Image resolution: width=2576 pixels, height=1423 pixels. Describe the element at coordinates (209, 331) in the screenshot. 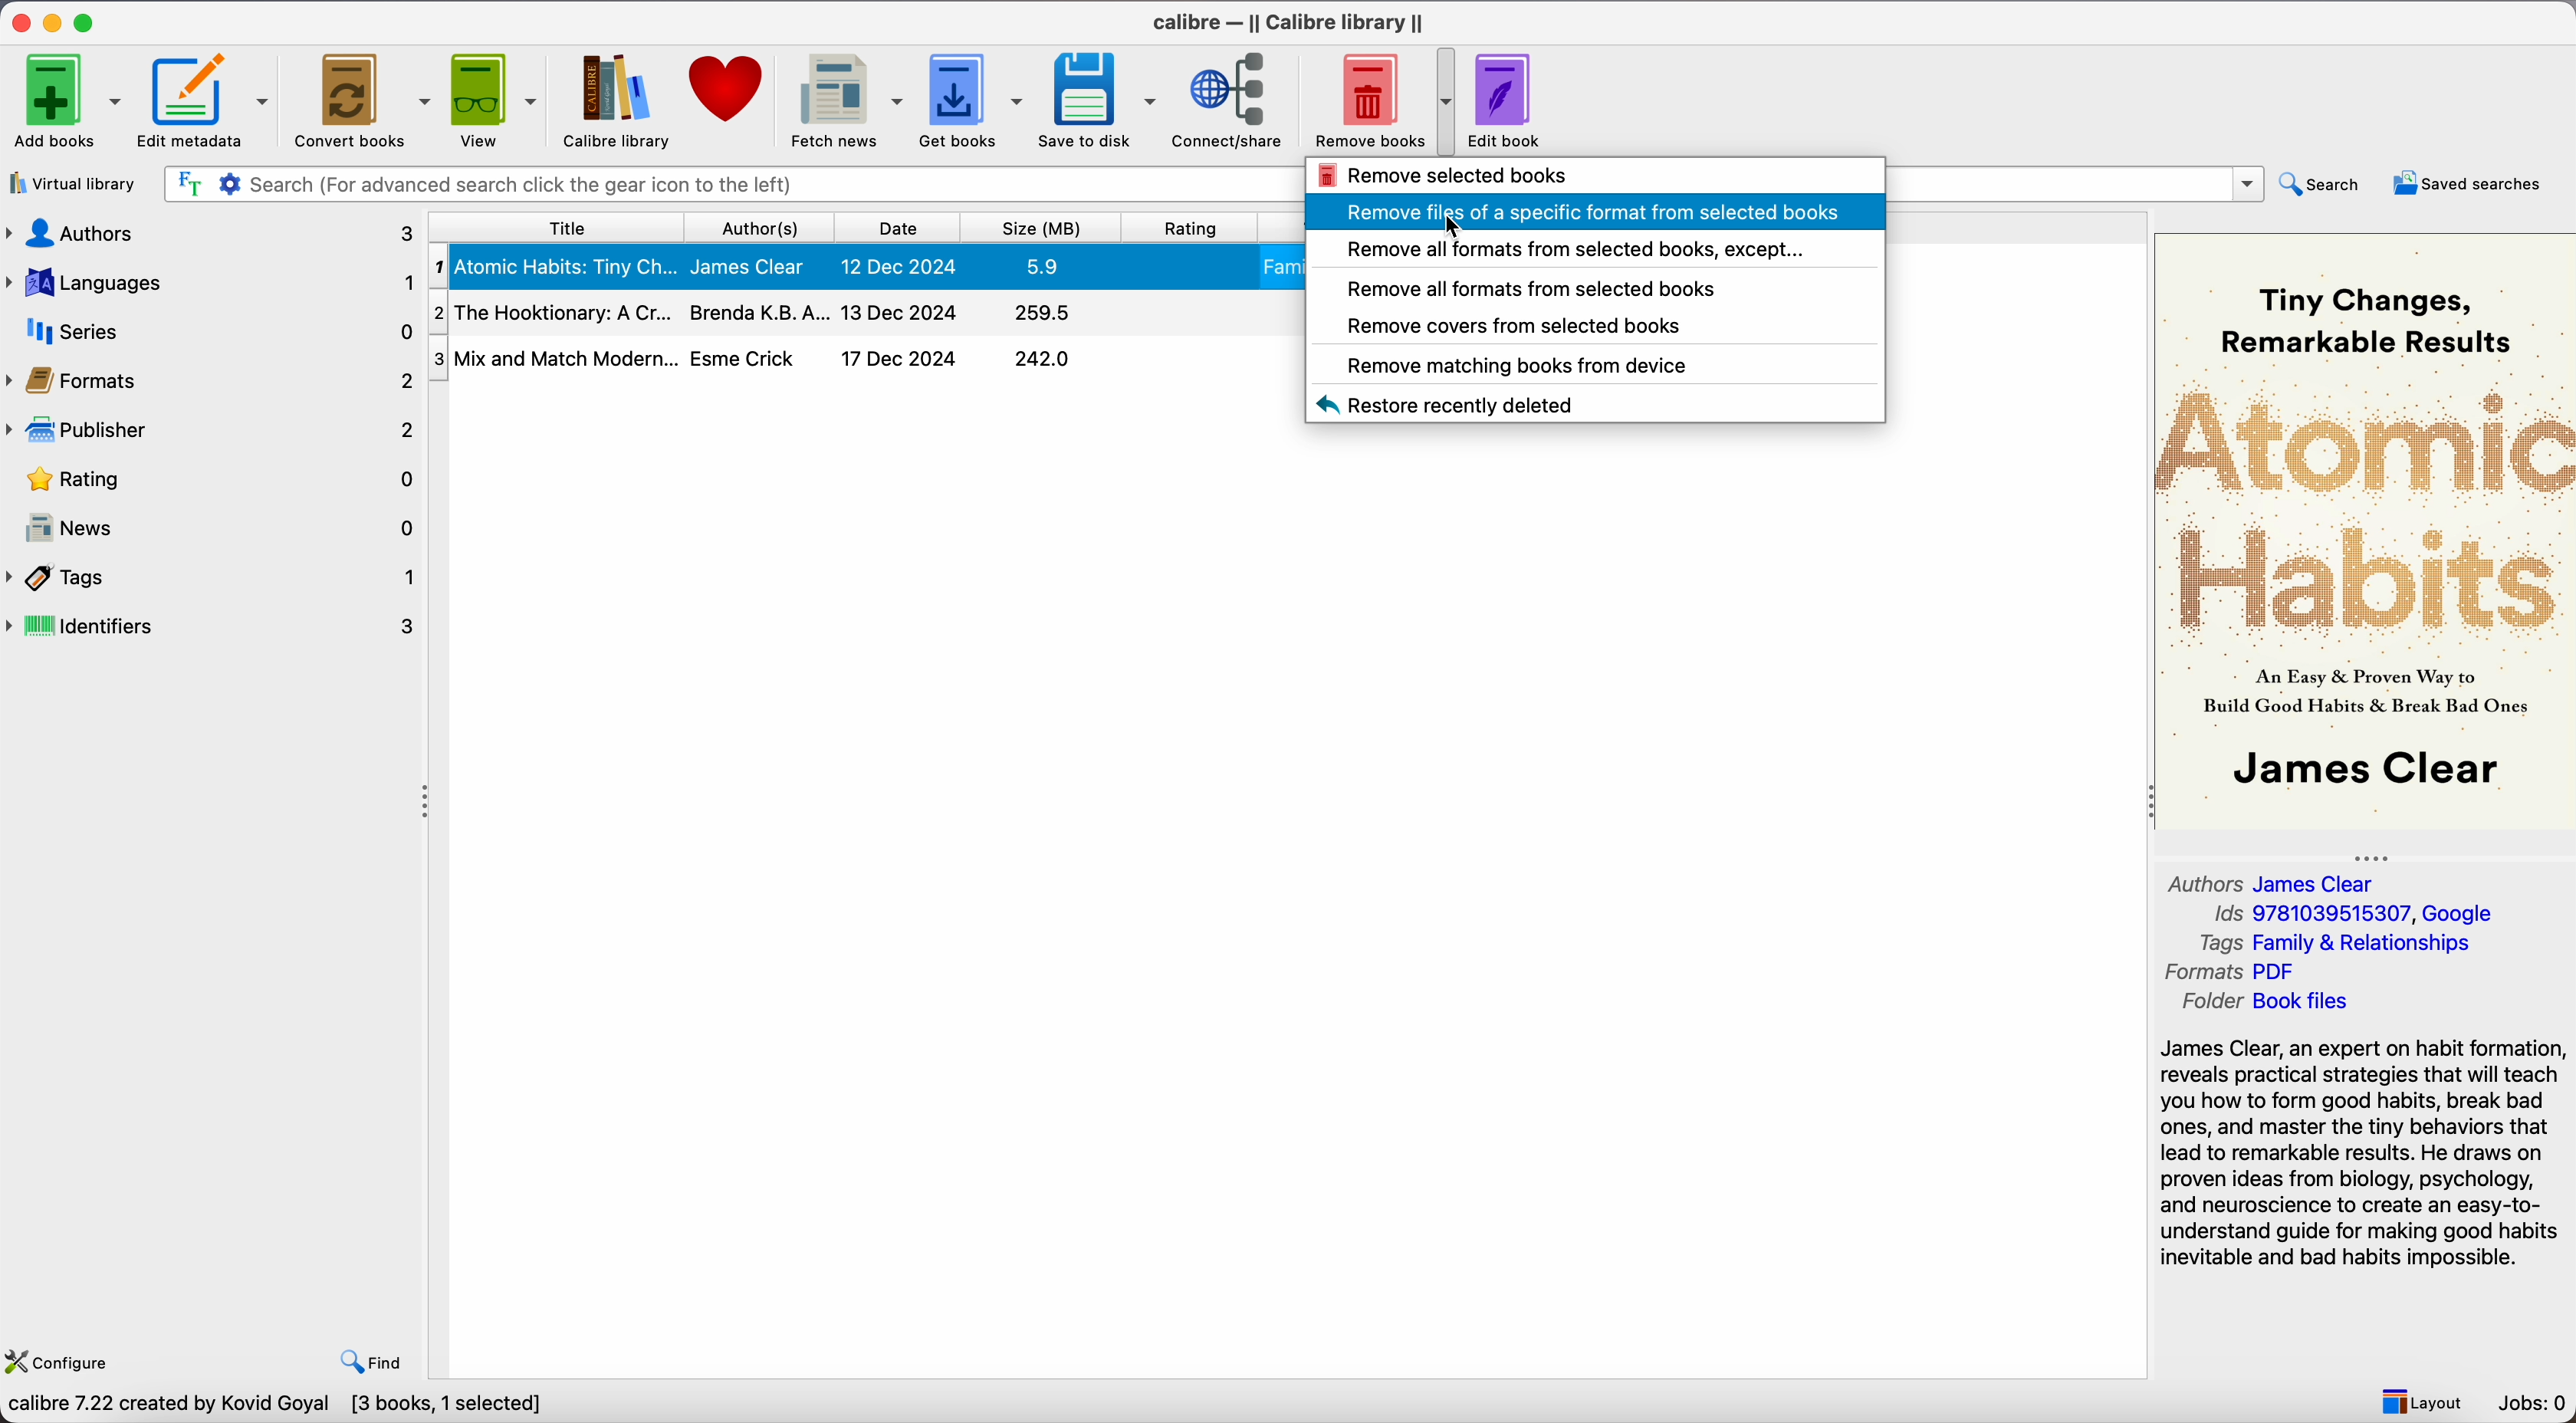

I see `series` at that location.